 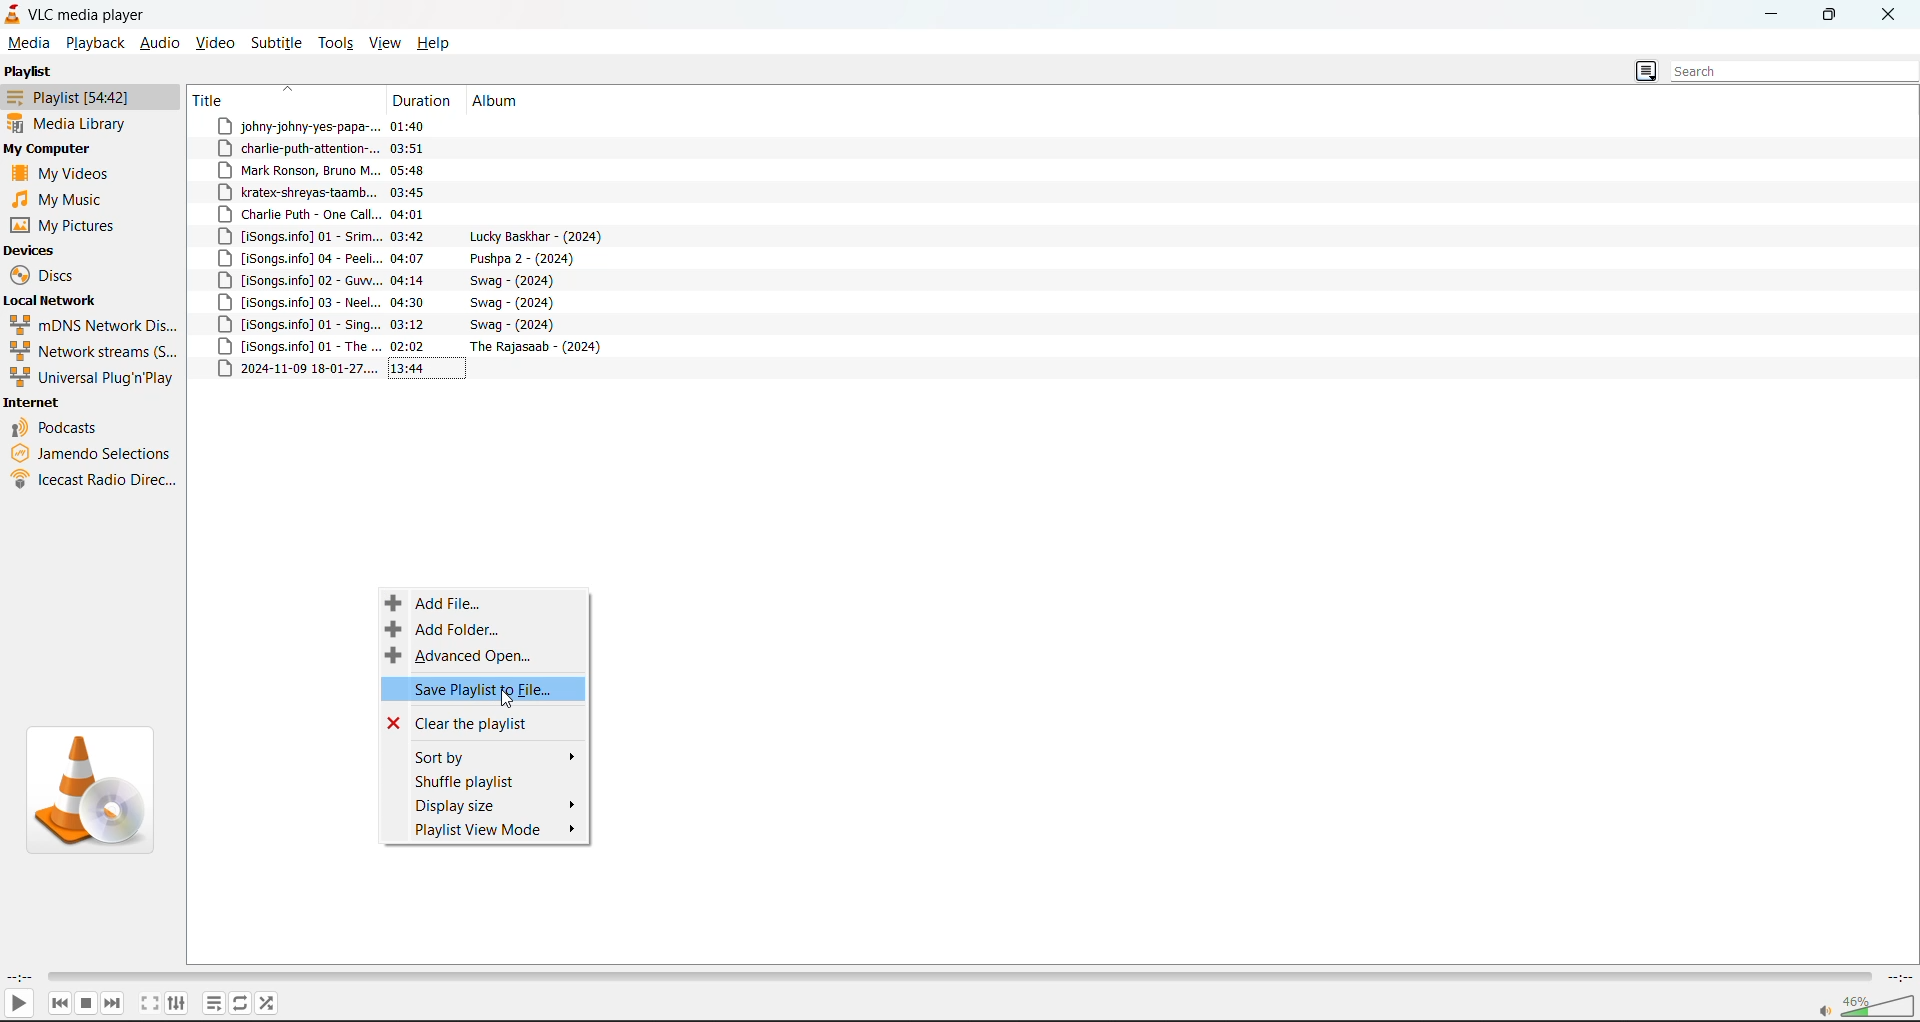 I want to click on subtitle, so click(x=279, y=43).